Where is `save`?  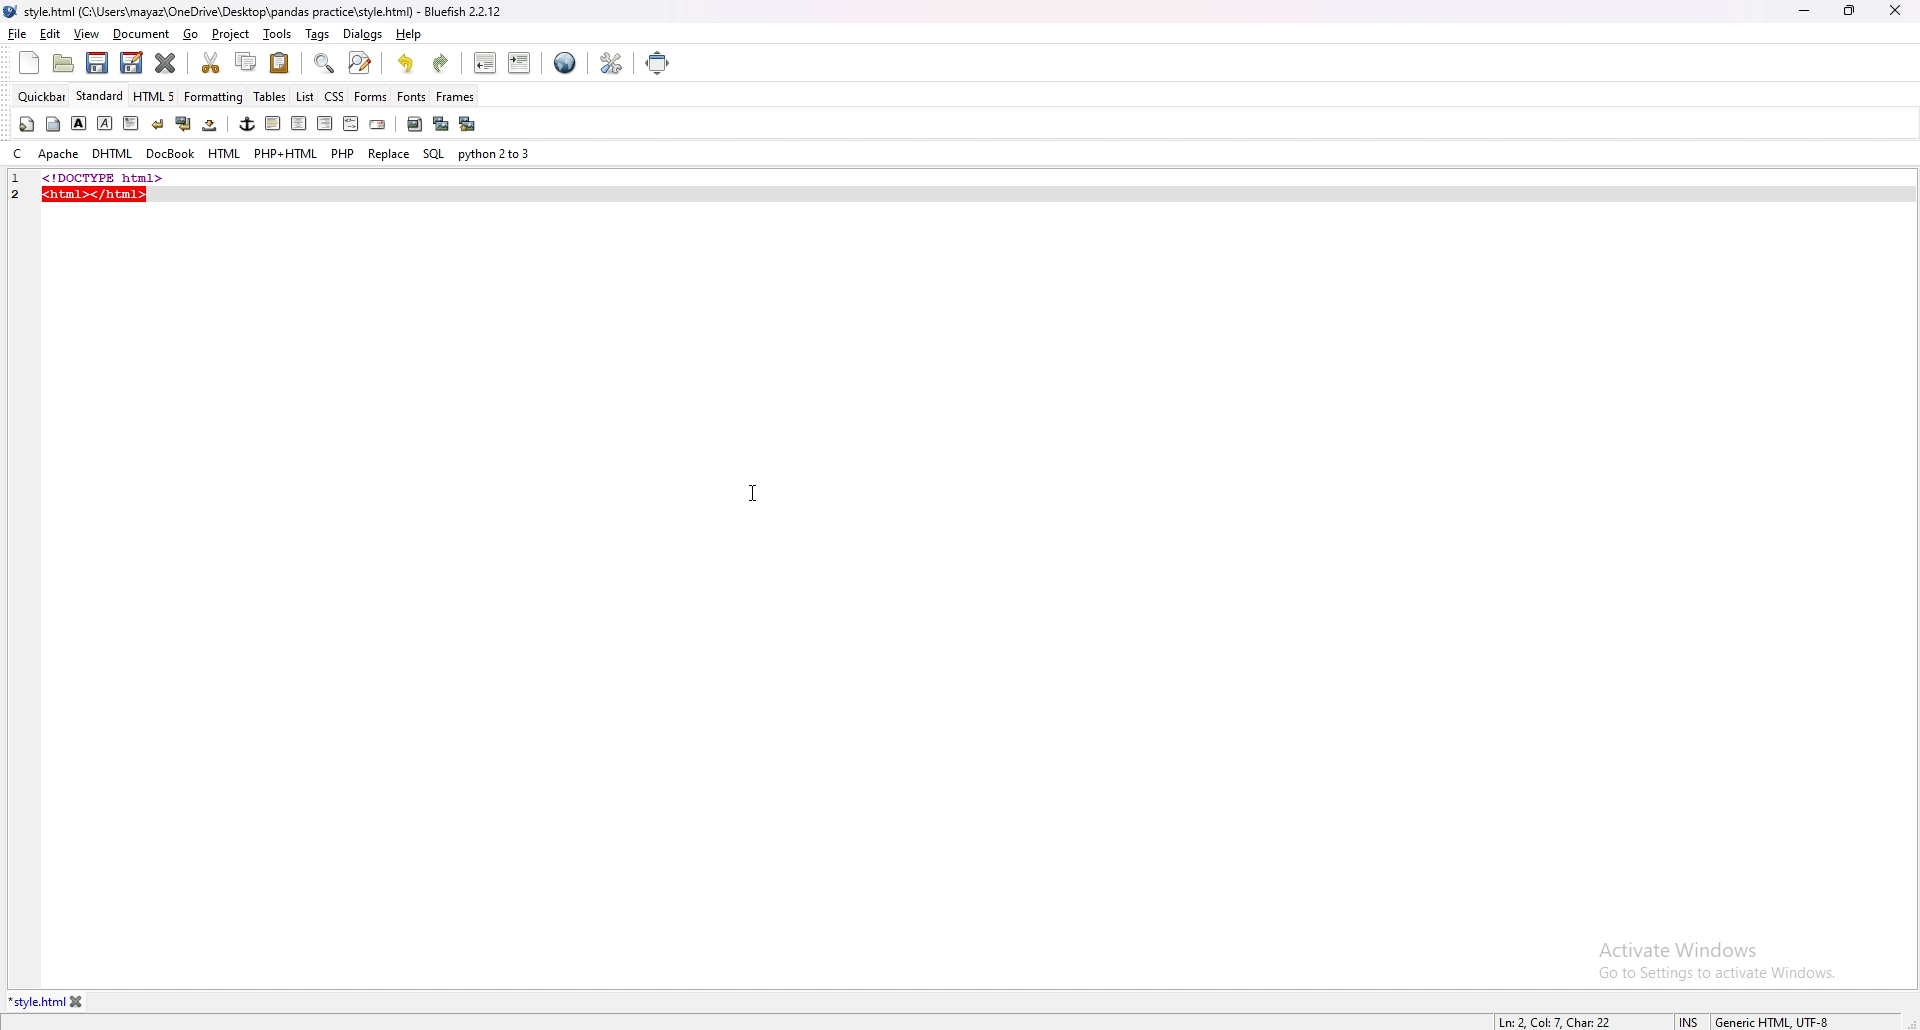
save is located at coordinates (98, 63).